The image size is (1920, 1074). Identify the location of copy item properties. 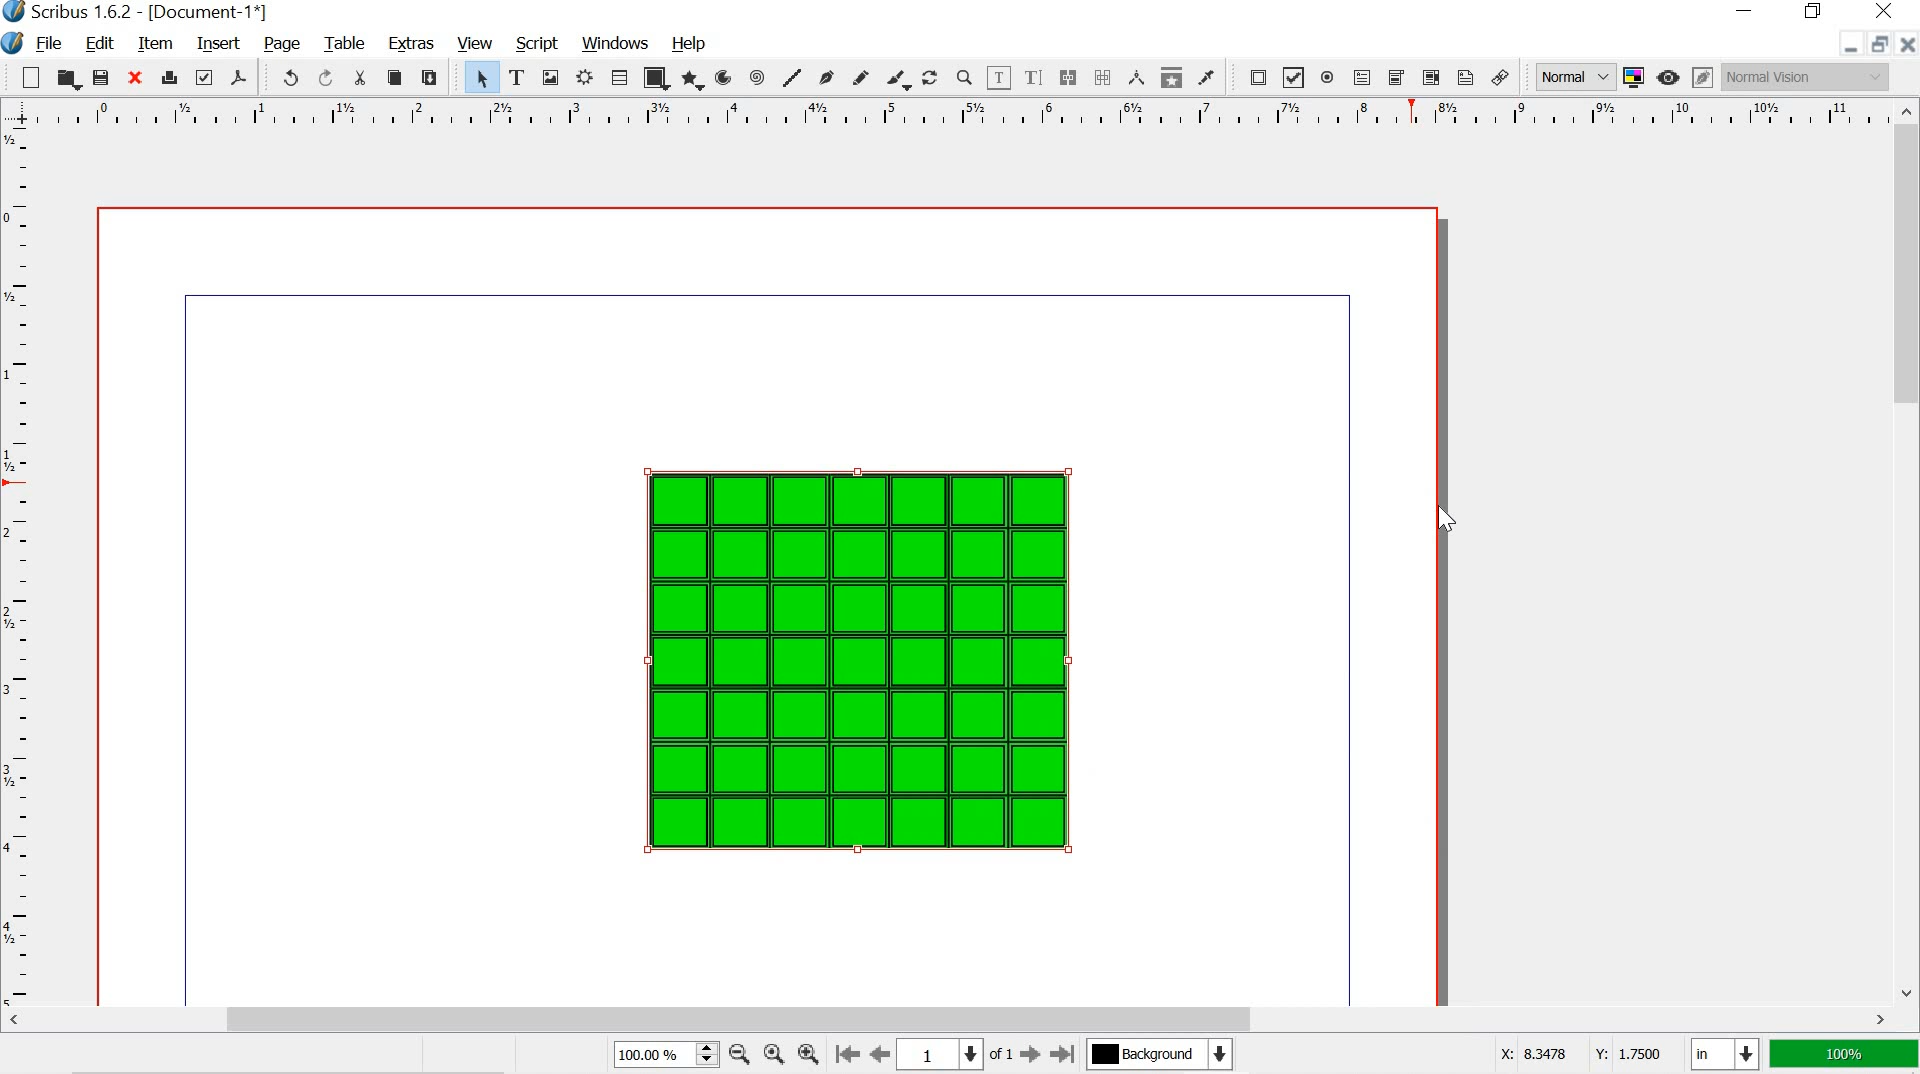
(1169, 76).